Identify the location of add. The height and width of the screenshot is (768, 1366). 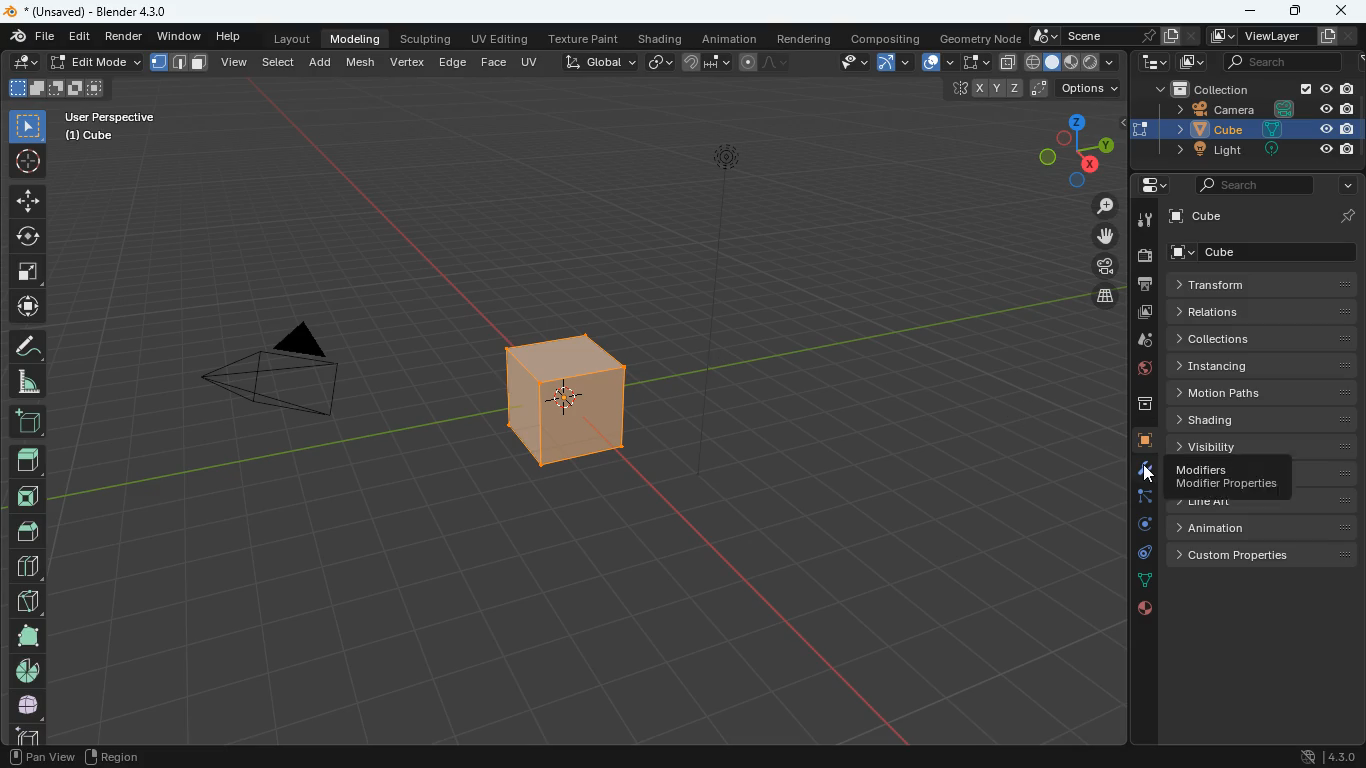
(31, 424).